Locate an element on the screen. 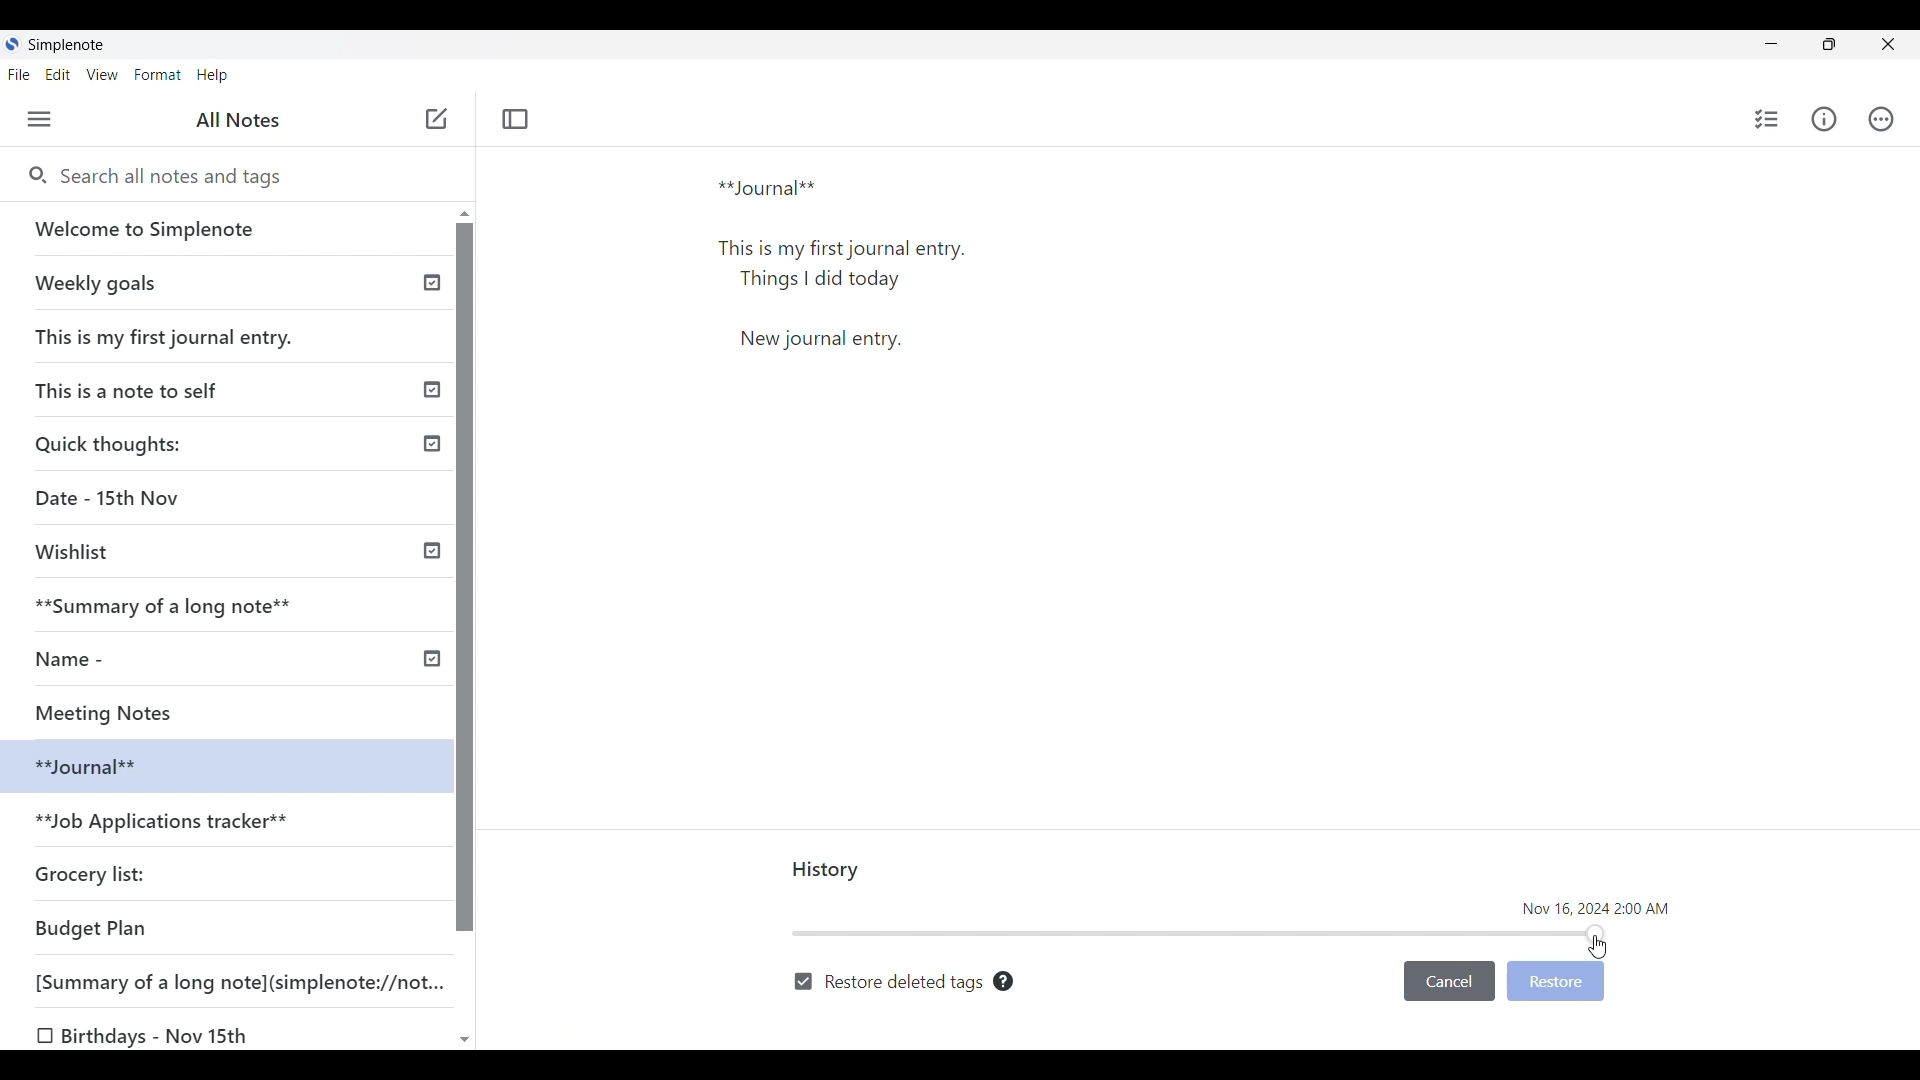 The image size is (1920, 1080). View menu is located at coordinates (103, 75).